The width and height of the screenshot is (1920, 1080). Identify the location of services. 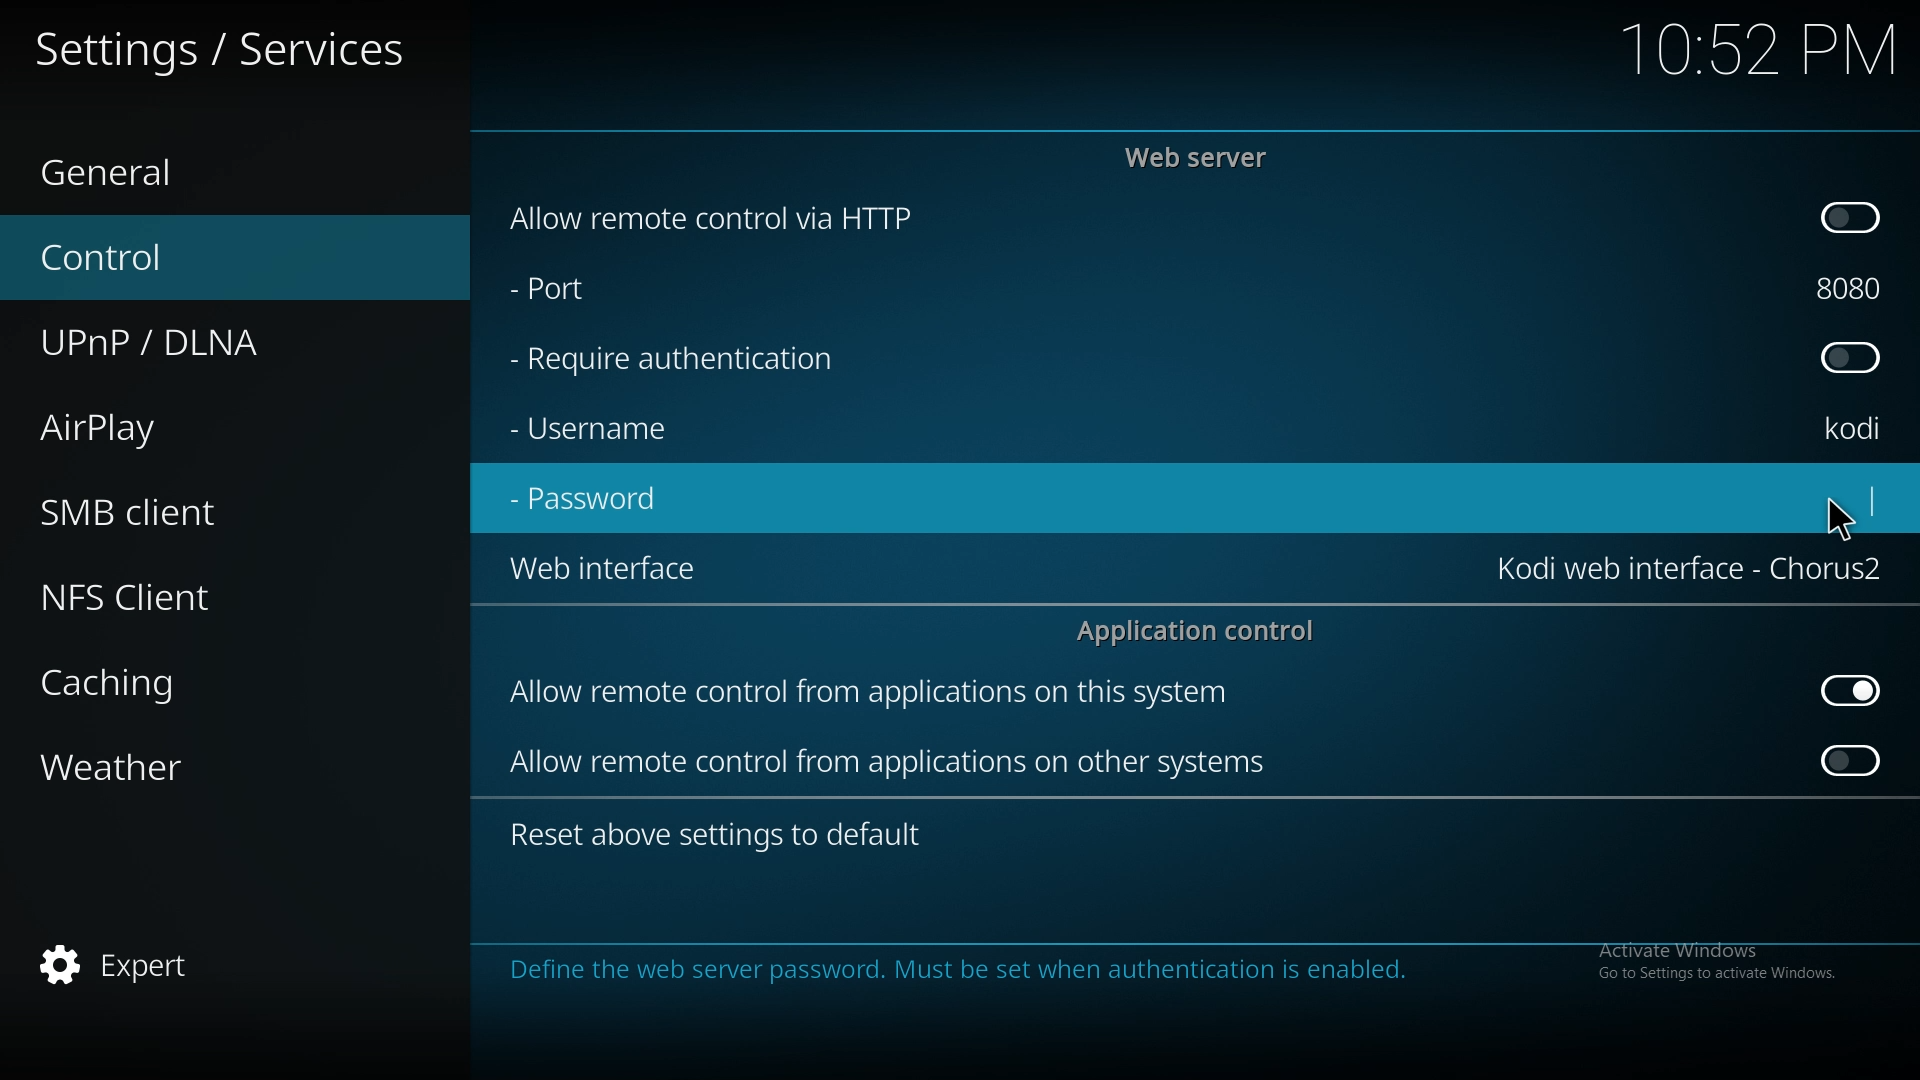
(222, 45).